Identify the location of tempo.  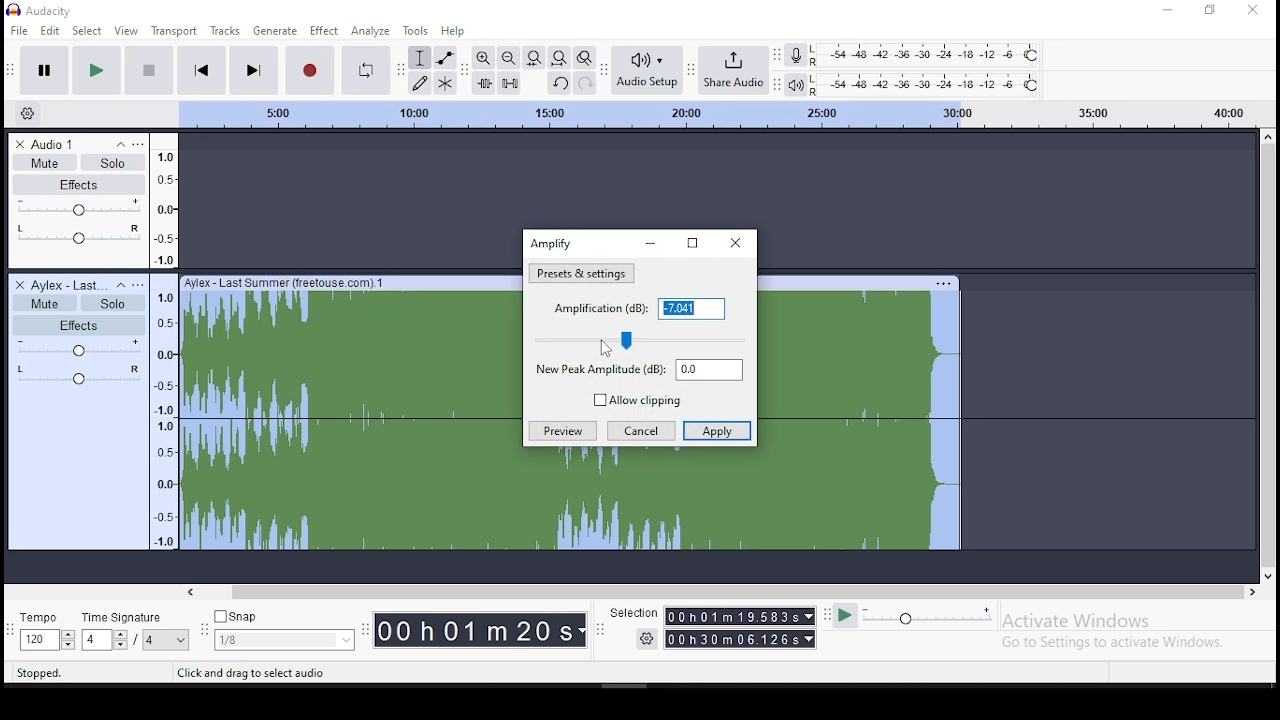
(47, 633).